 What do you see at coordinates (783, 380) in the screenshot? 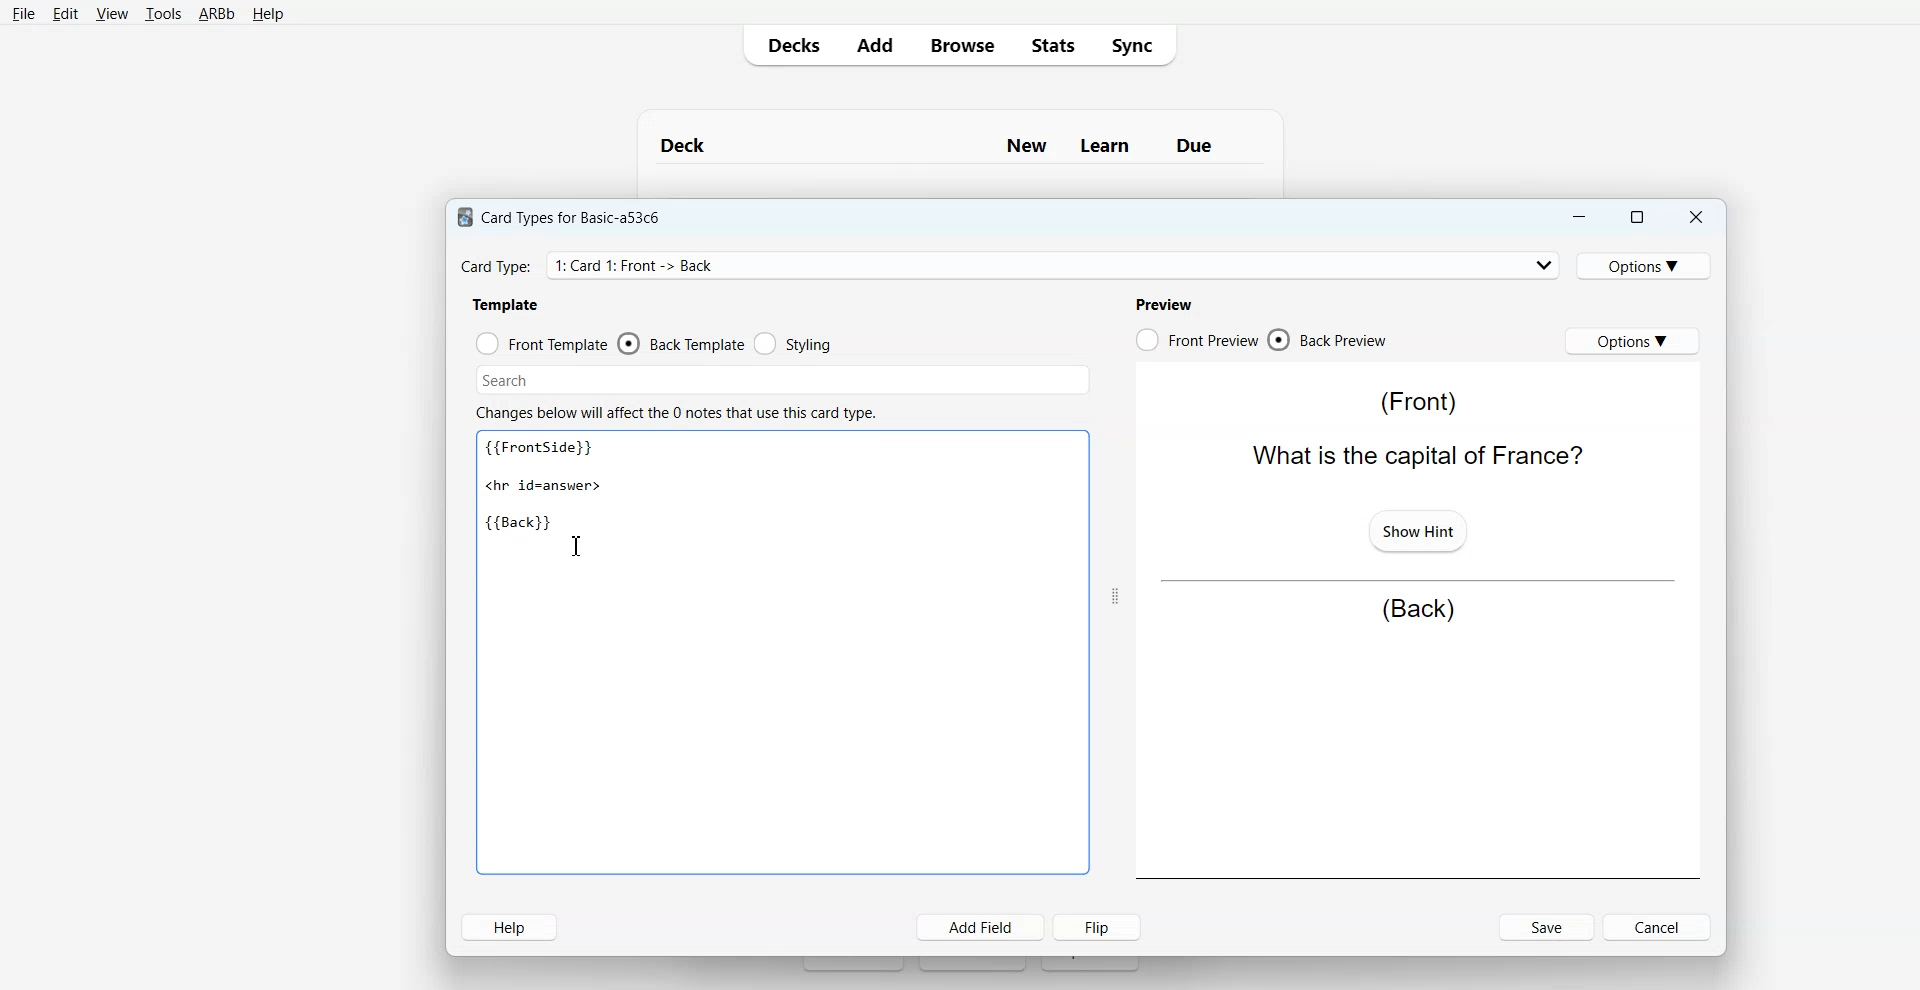
I see `Search Bar` at bounding box center [783, 380].